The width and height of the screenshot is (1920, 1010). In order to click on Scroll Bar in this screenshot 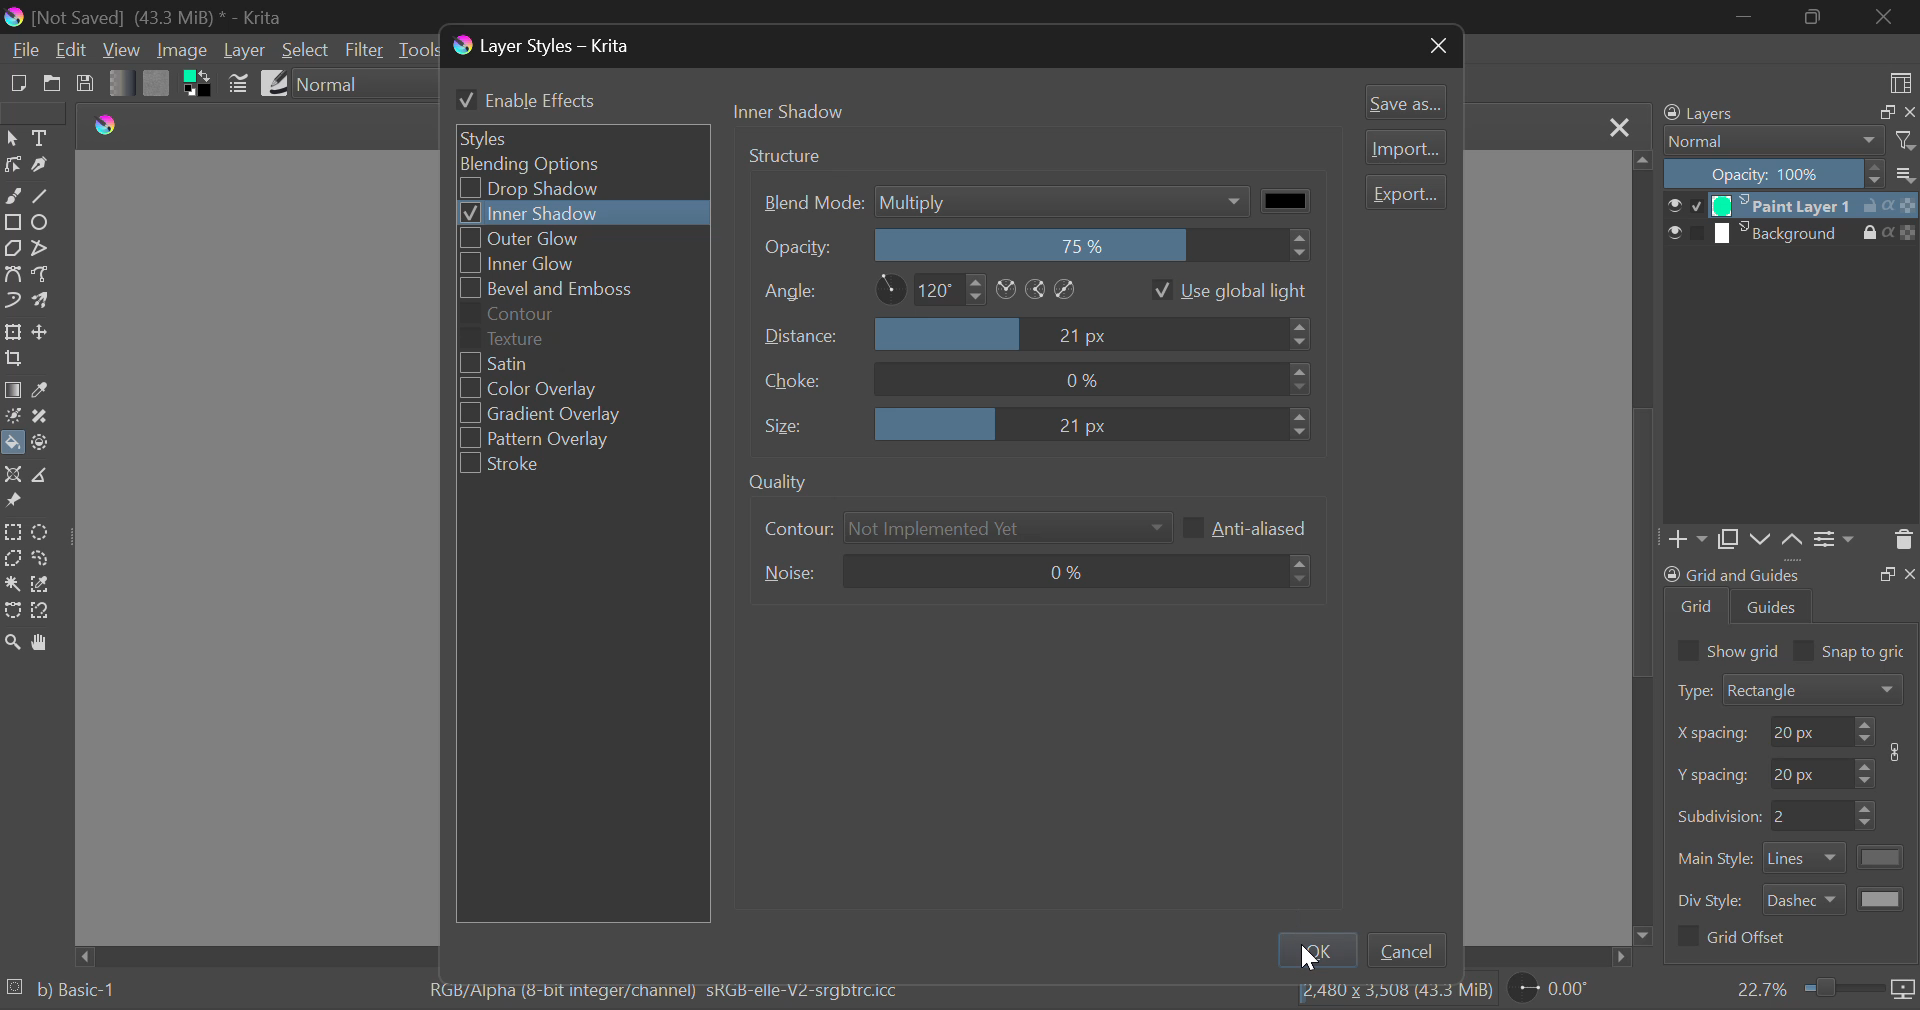, I will do `click(269, 957)`.